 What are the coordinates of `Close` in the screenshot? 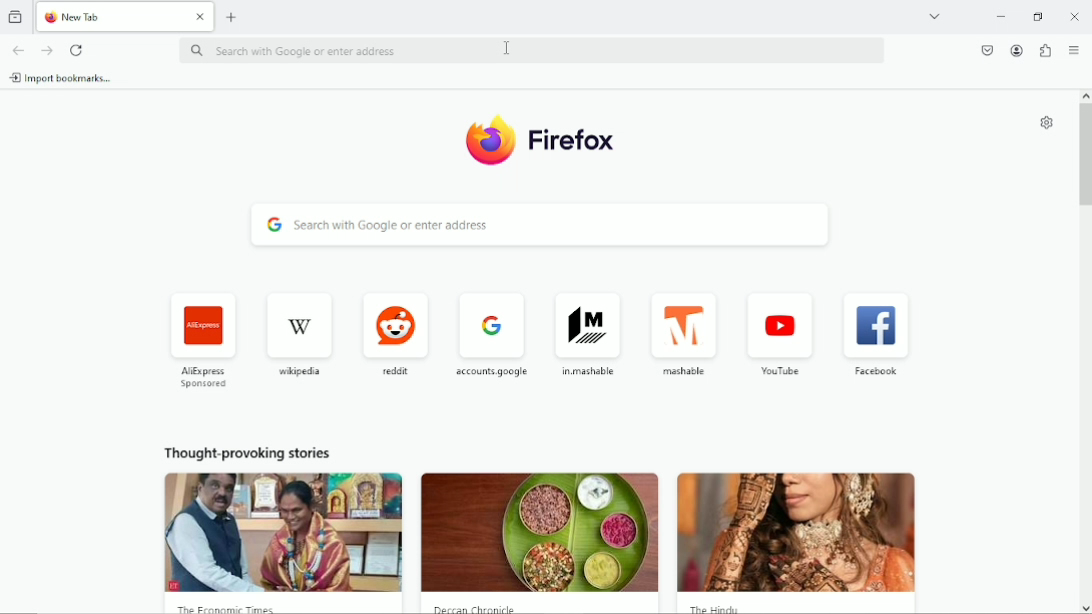 It's located at (1074, 17).